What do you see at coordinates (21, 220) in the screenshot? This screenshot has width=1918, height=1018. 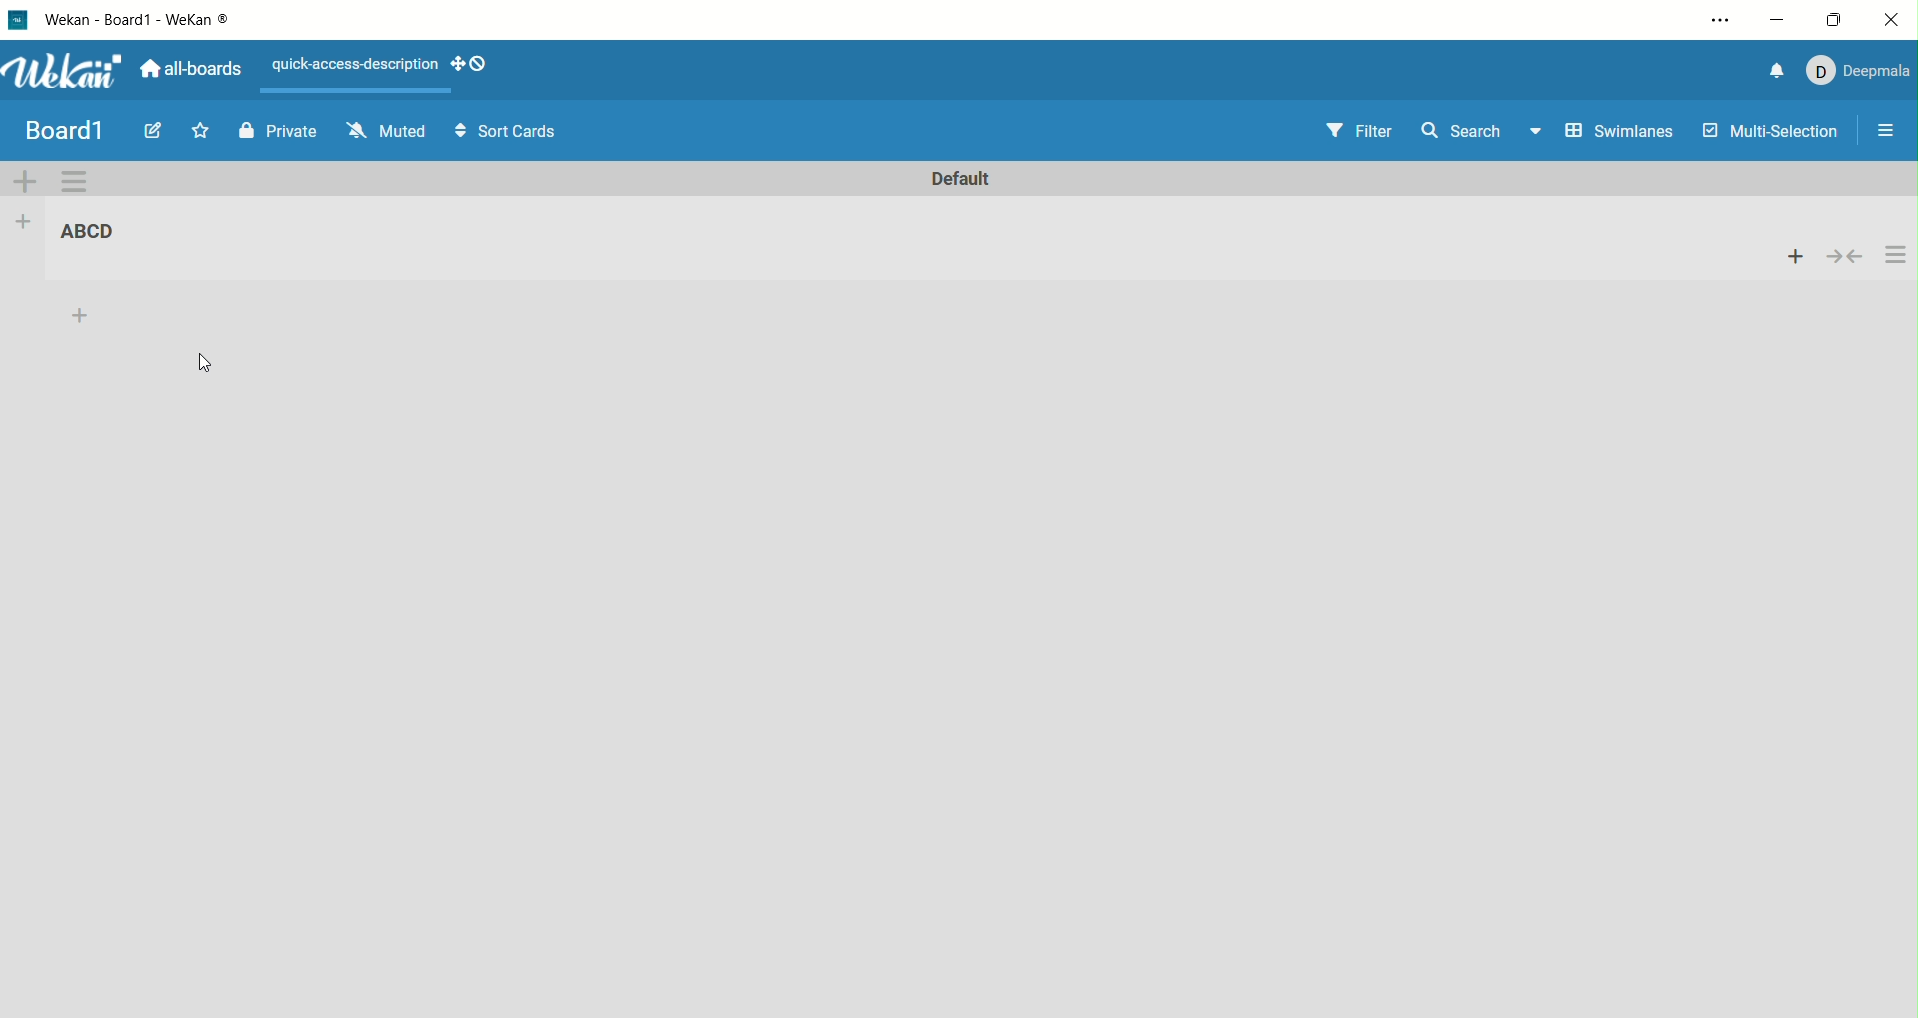 I see `add list` at bounding box center [21, 220].